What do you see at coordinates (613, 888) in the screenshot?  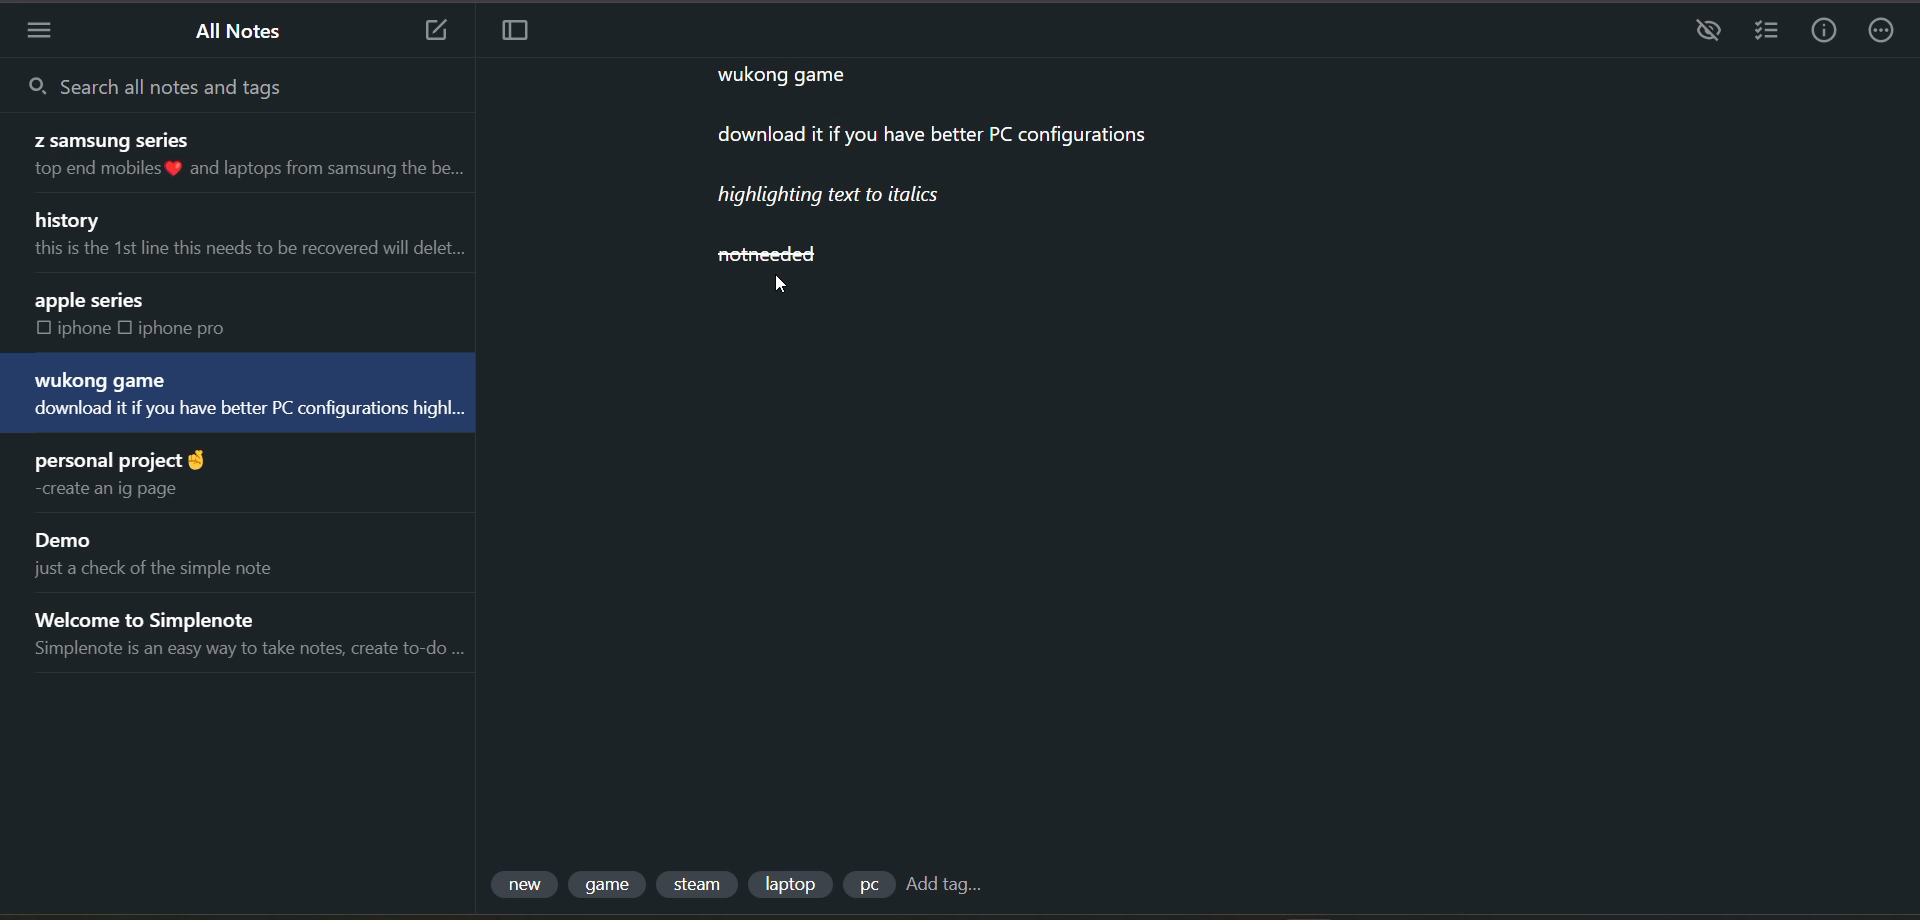 I see `tag 2` at bounding box center [613, 888].